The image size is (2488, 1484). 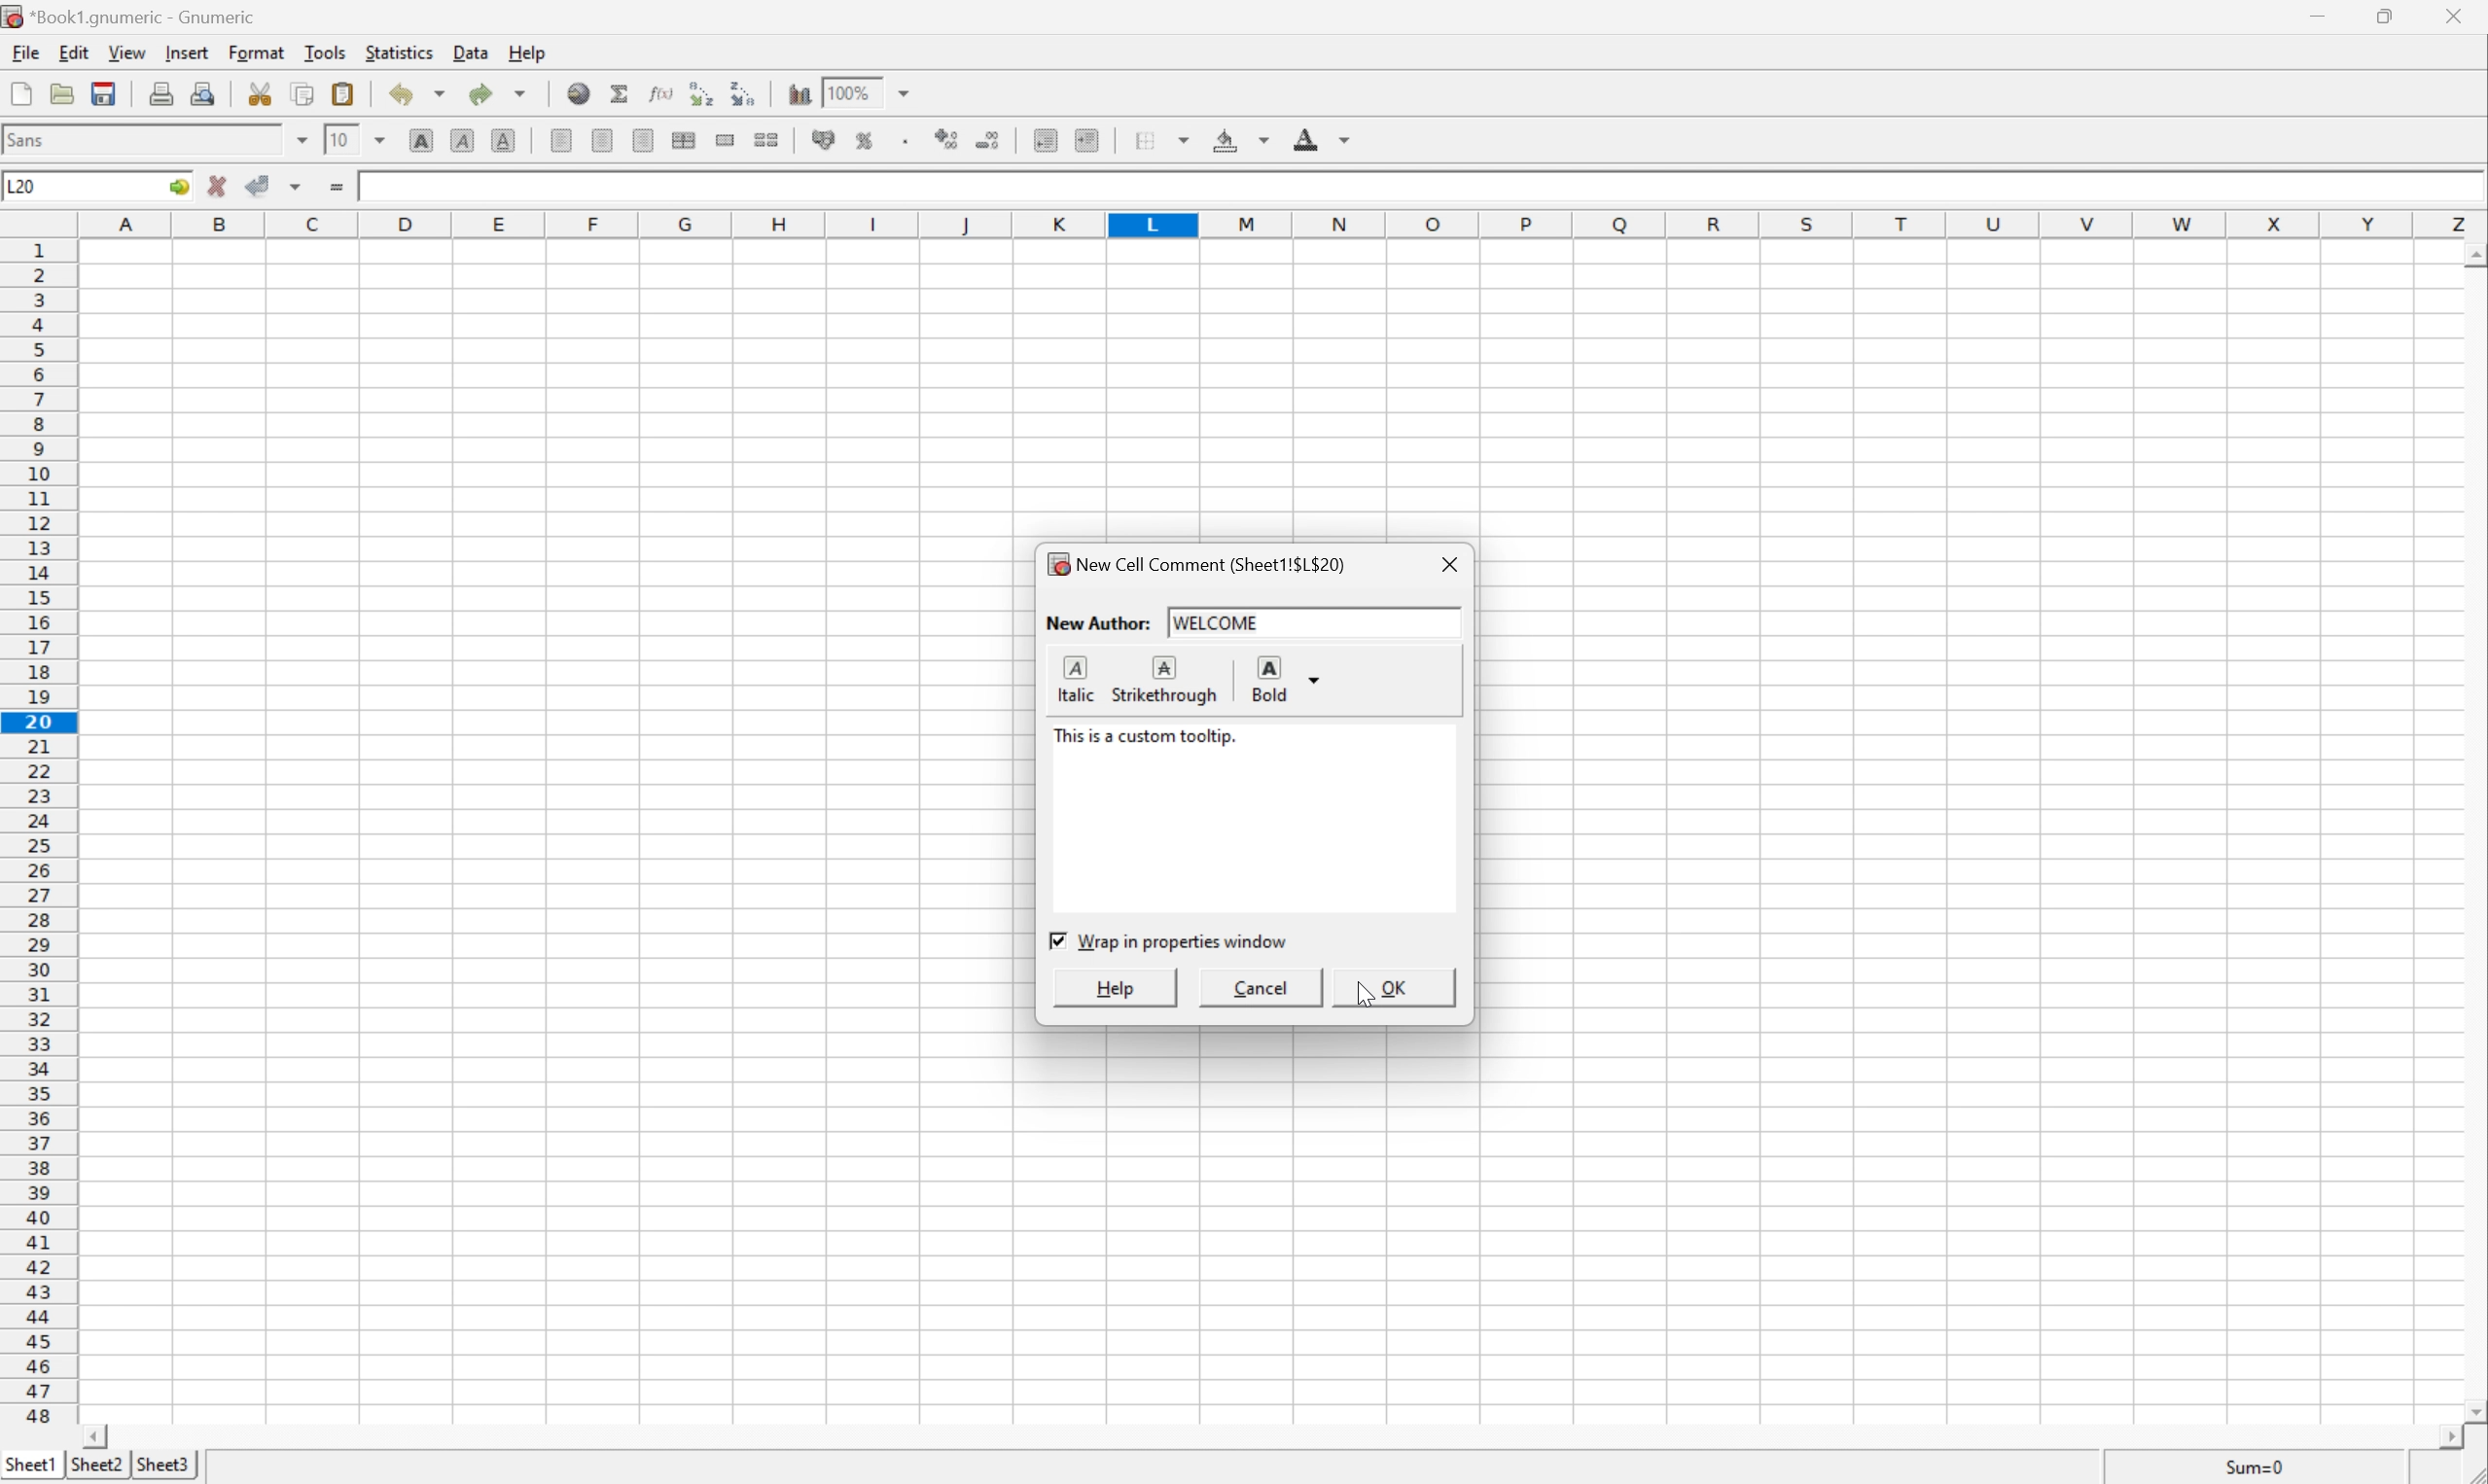 I want to click on Drop Down, so click(x=300, y=138).